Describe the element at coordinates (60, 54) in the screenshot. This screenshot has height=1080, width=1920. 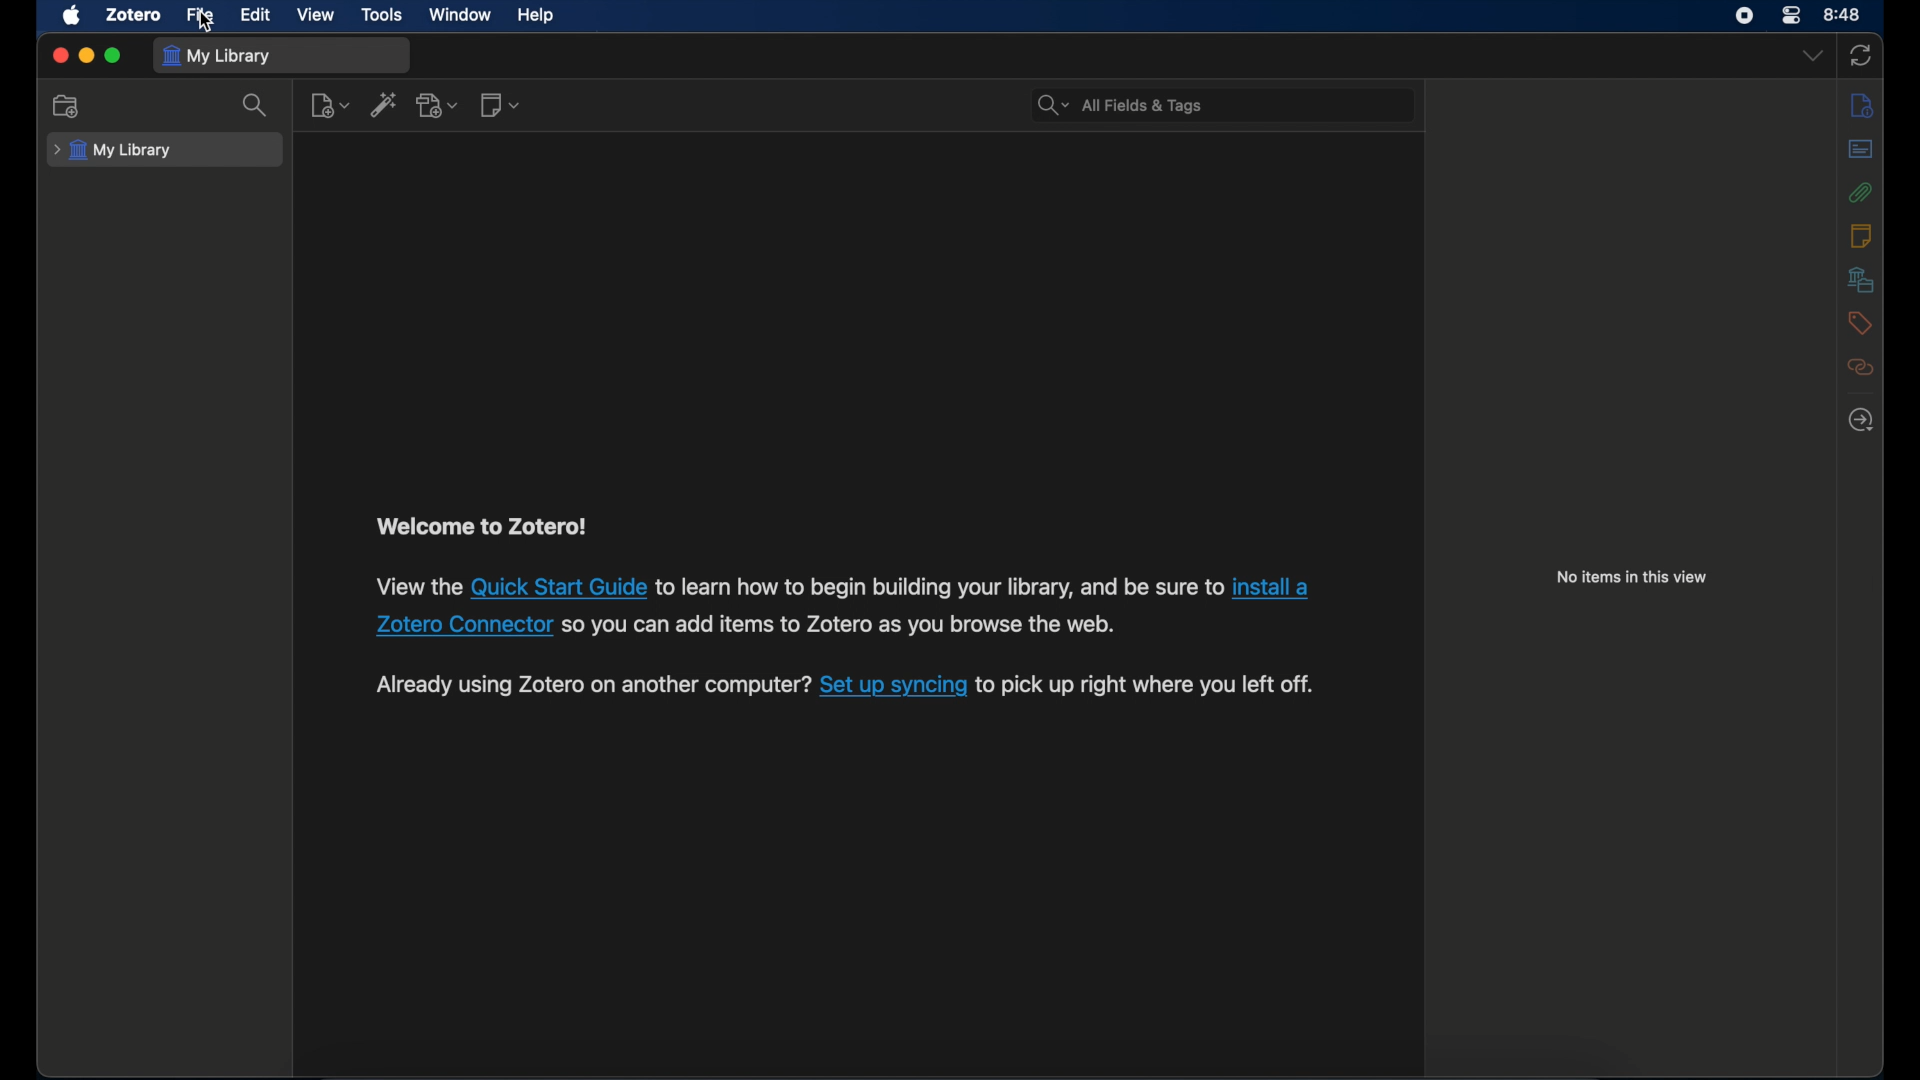
I see `close` at that location.